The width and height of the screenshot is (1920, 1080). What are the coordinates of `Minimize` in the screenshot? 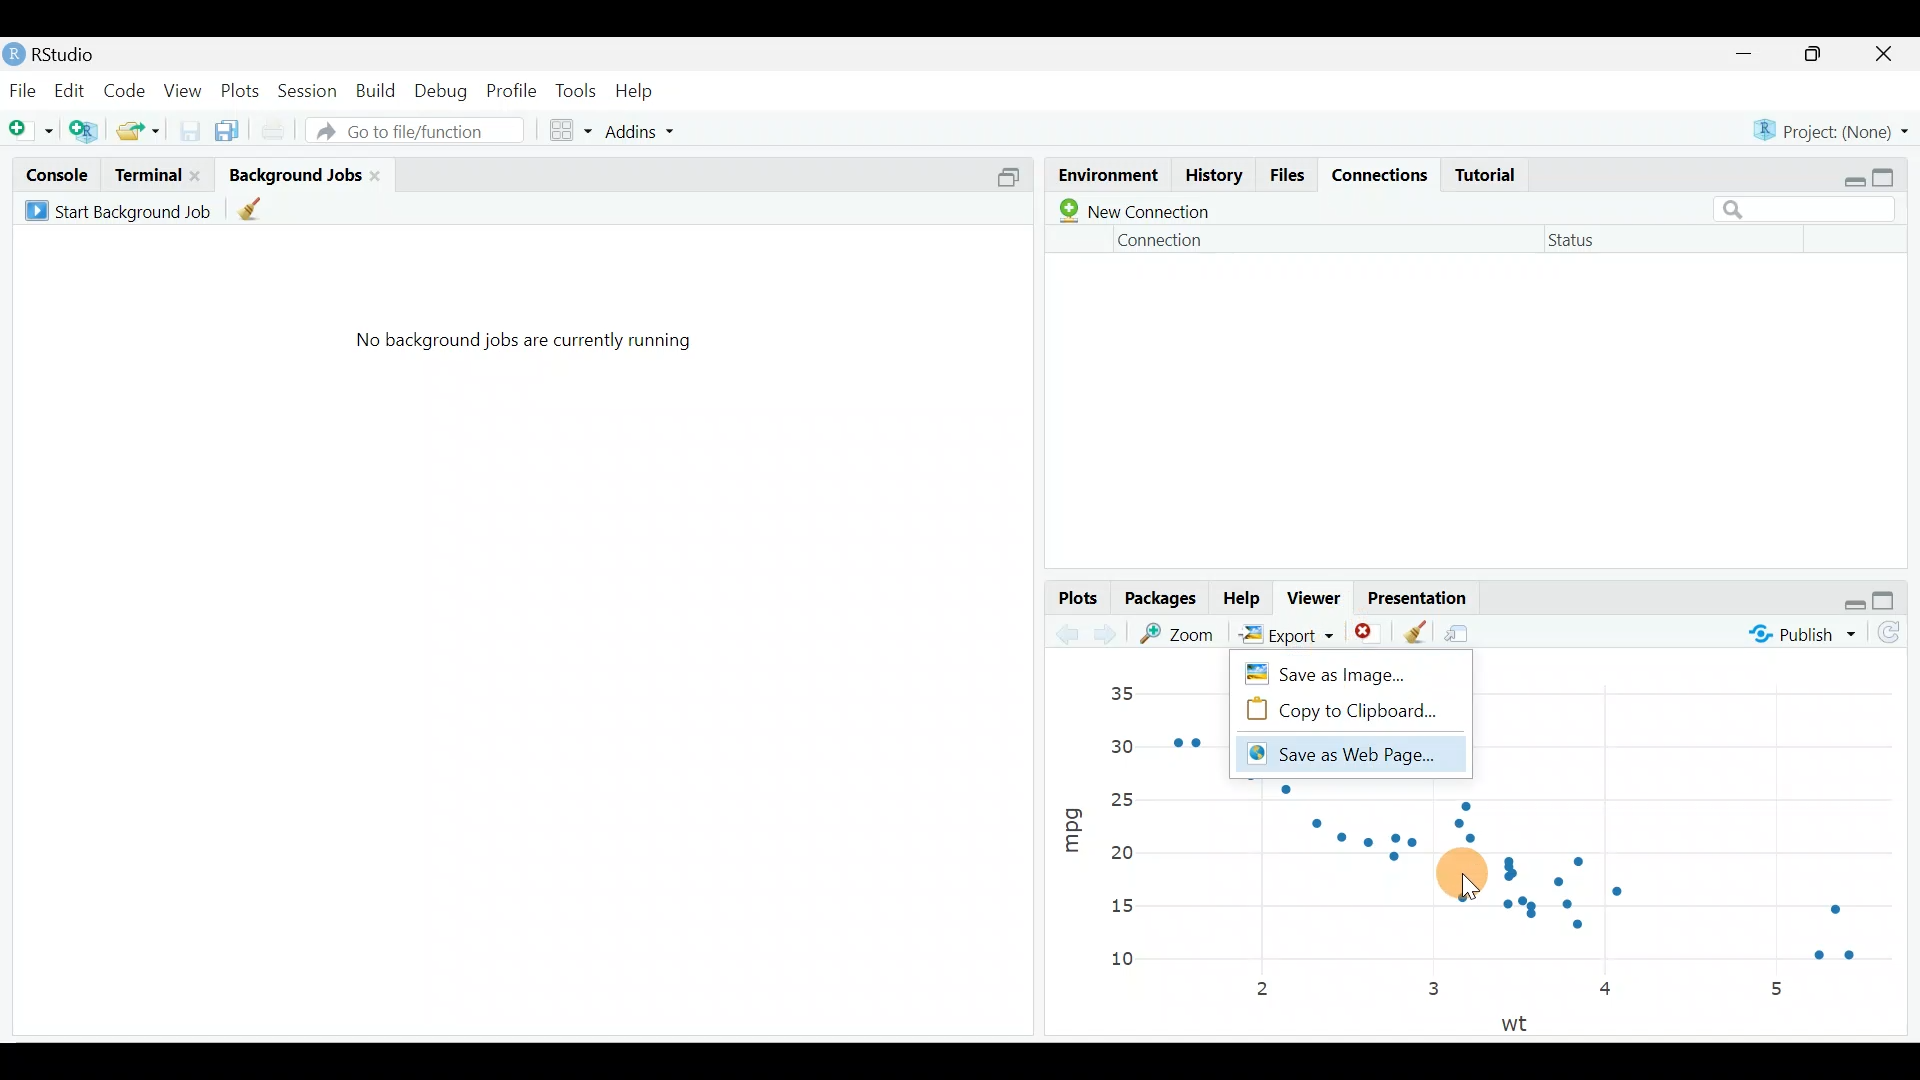 It's located at (1748, 55).